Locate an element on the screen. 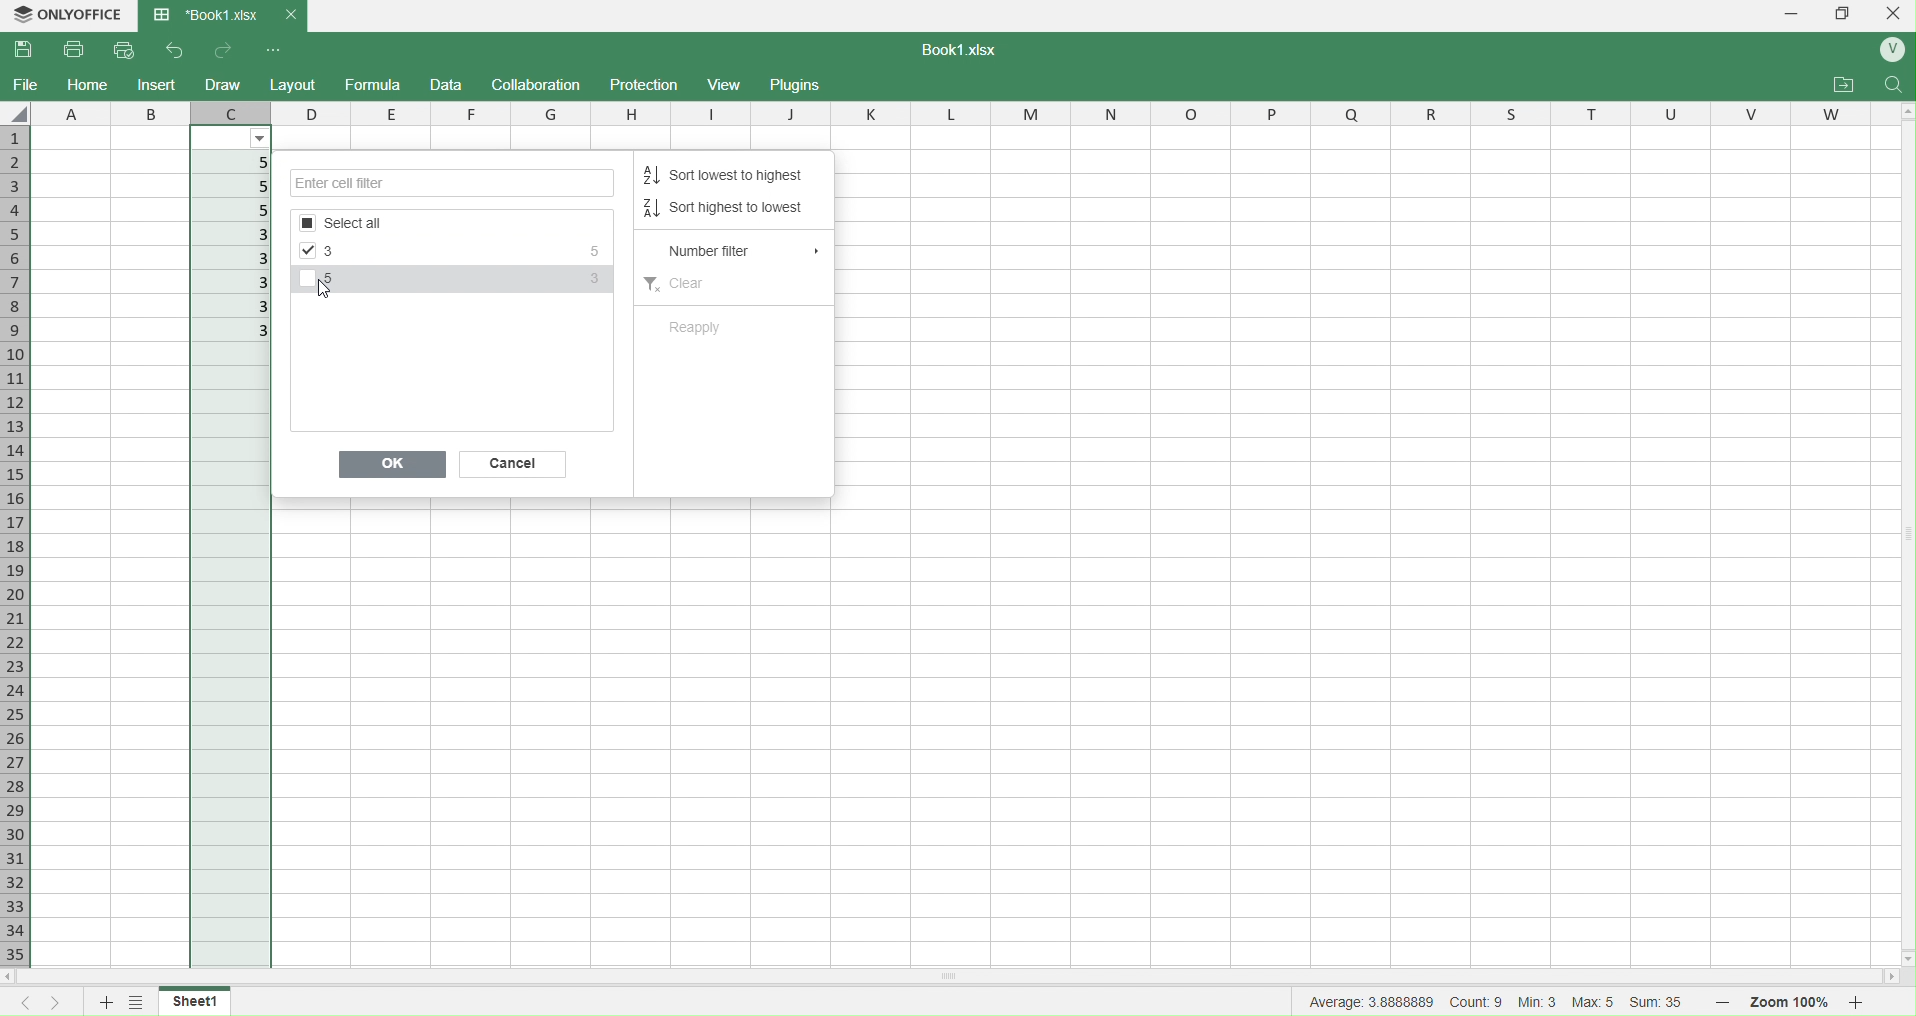  Book is located at coordinates (221, 16).